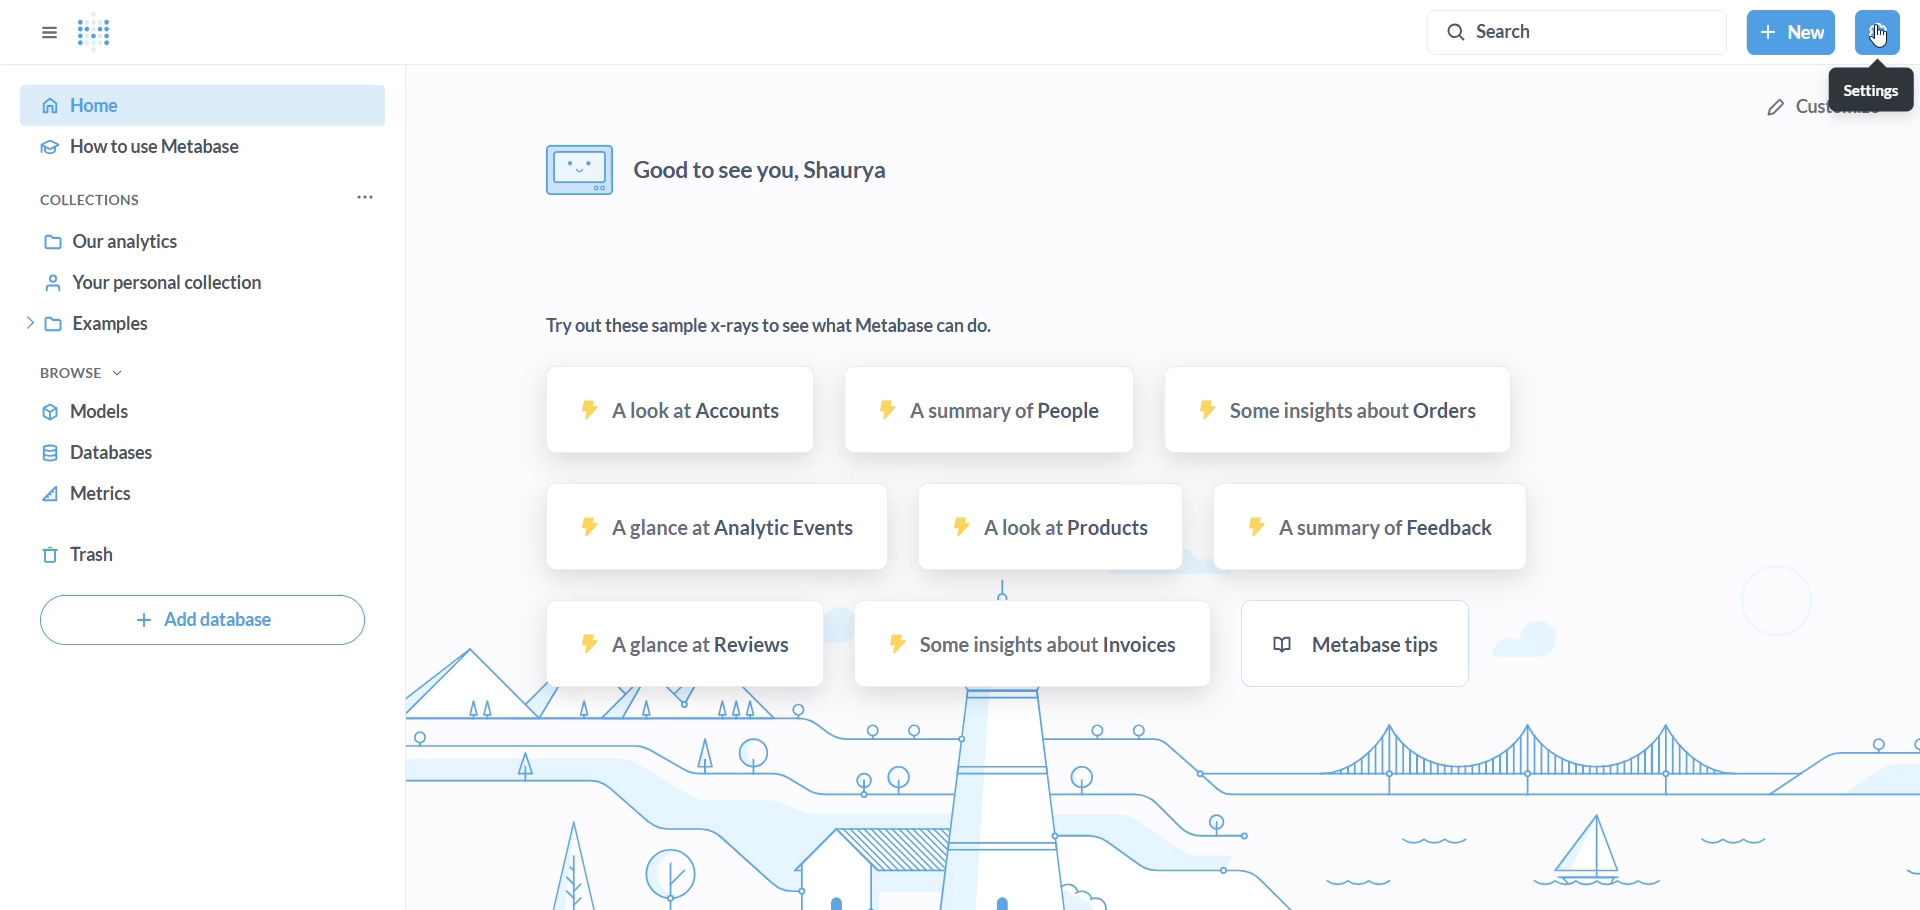 Image resolution: width=1920 pixels, height=910 pixels. I want to click on add database, so click(200, 623).